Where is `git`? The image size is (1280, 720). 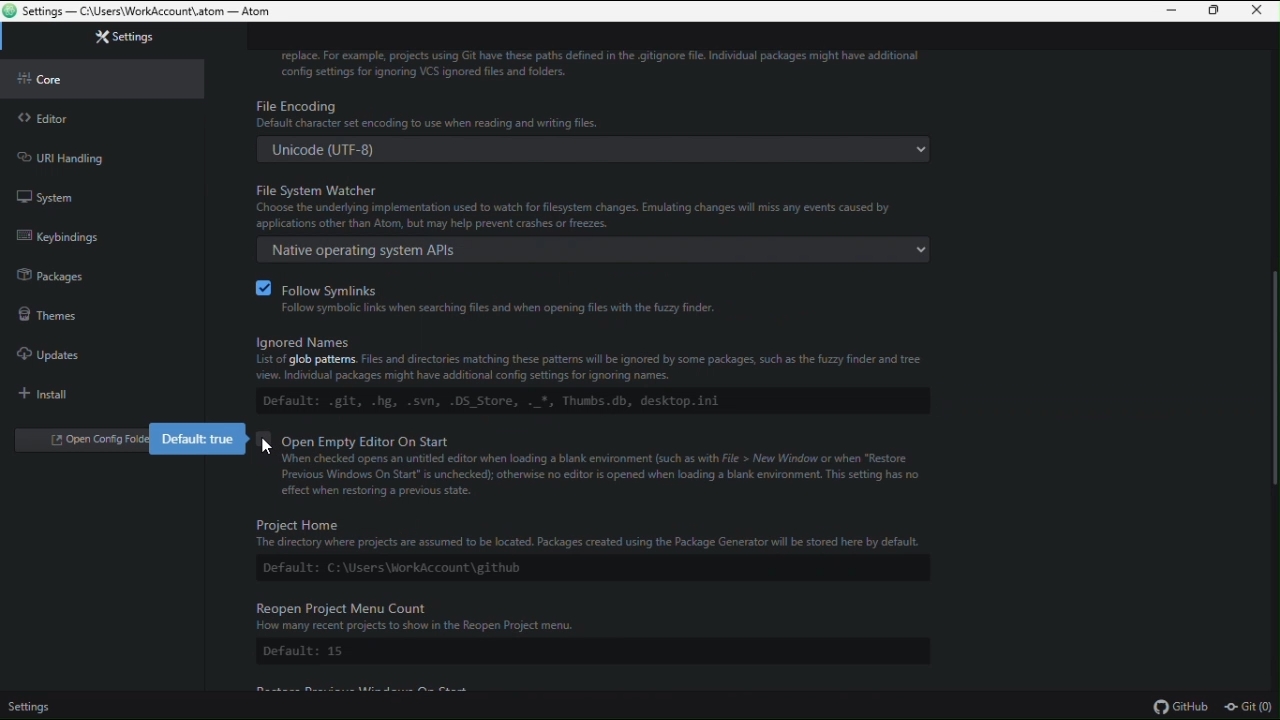 git is located at coordinates (1251, 707).